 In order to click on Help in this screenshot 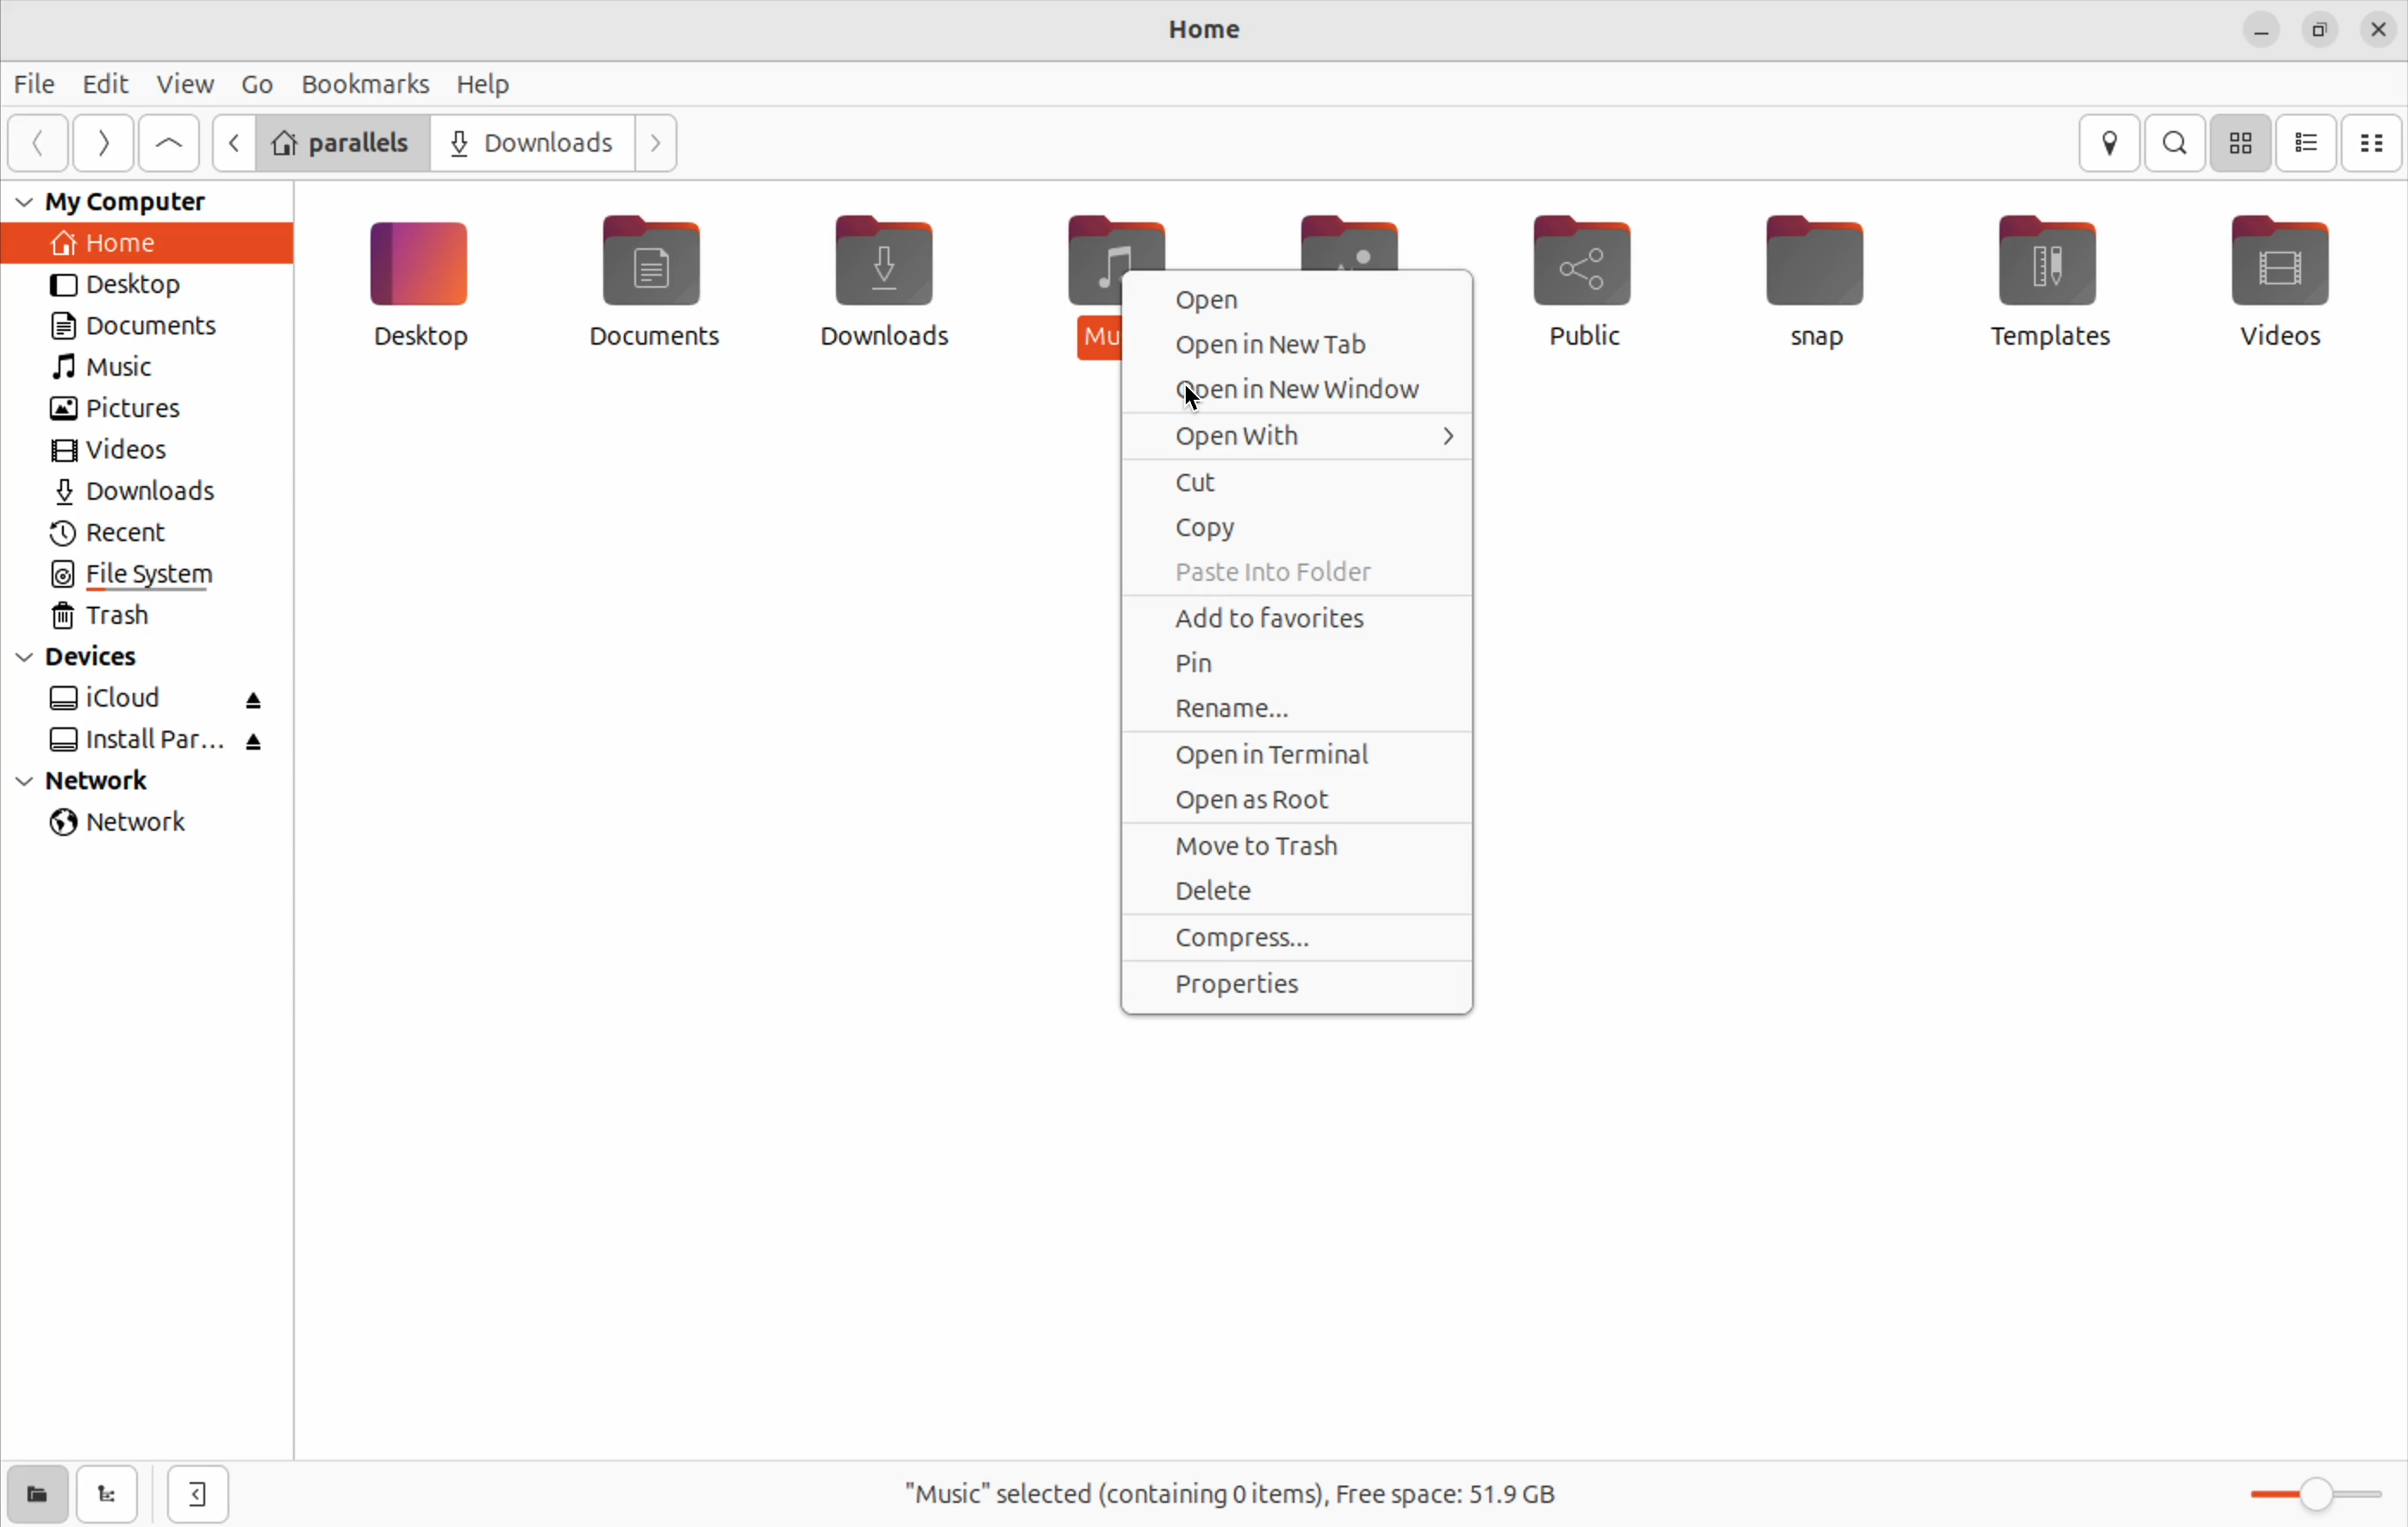, I will do `click(487, 85)`.